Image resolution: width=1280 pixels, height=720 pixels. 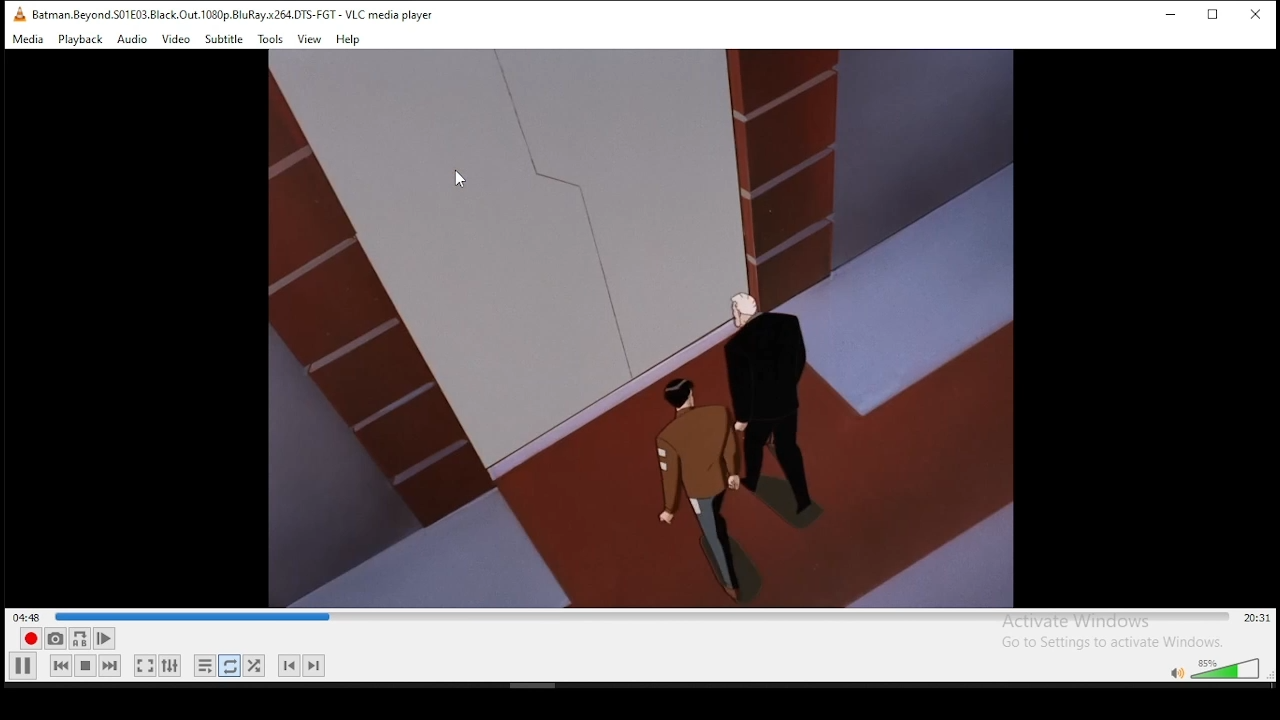 What do you see at coordinates (311, 40) in the screenshot?
I see `View` at bounding box center [311, 40].